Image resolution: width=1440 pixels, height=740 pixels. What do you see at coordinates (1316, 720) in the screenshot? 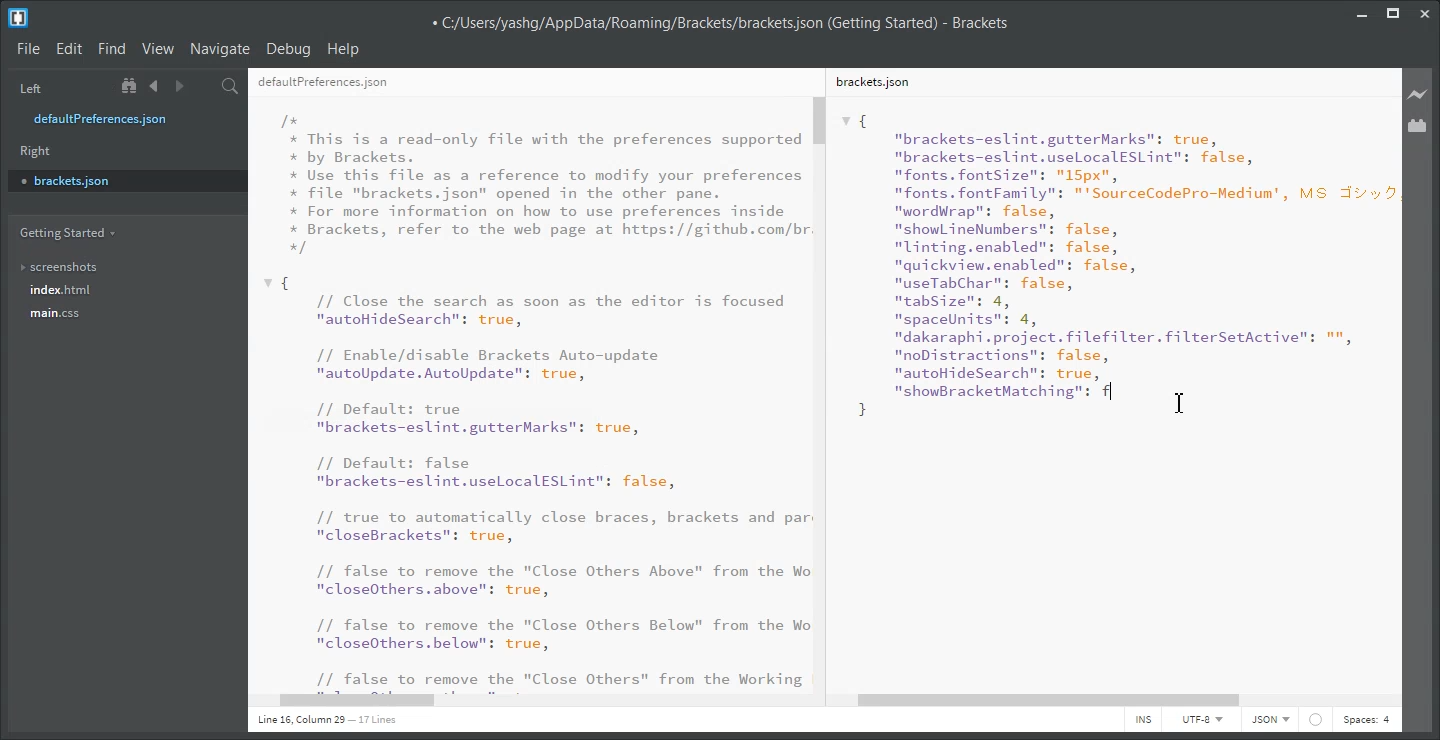
I see `Icon` at bounding box center [1316, 720].